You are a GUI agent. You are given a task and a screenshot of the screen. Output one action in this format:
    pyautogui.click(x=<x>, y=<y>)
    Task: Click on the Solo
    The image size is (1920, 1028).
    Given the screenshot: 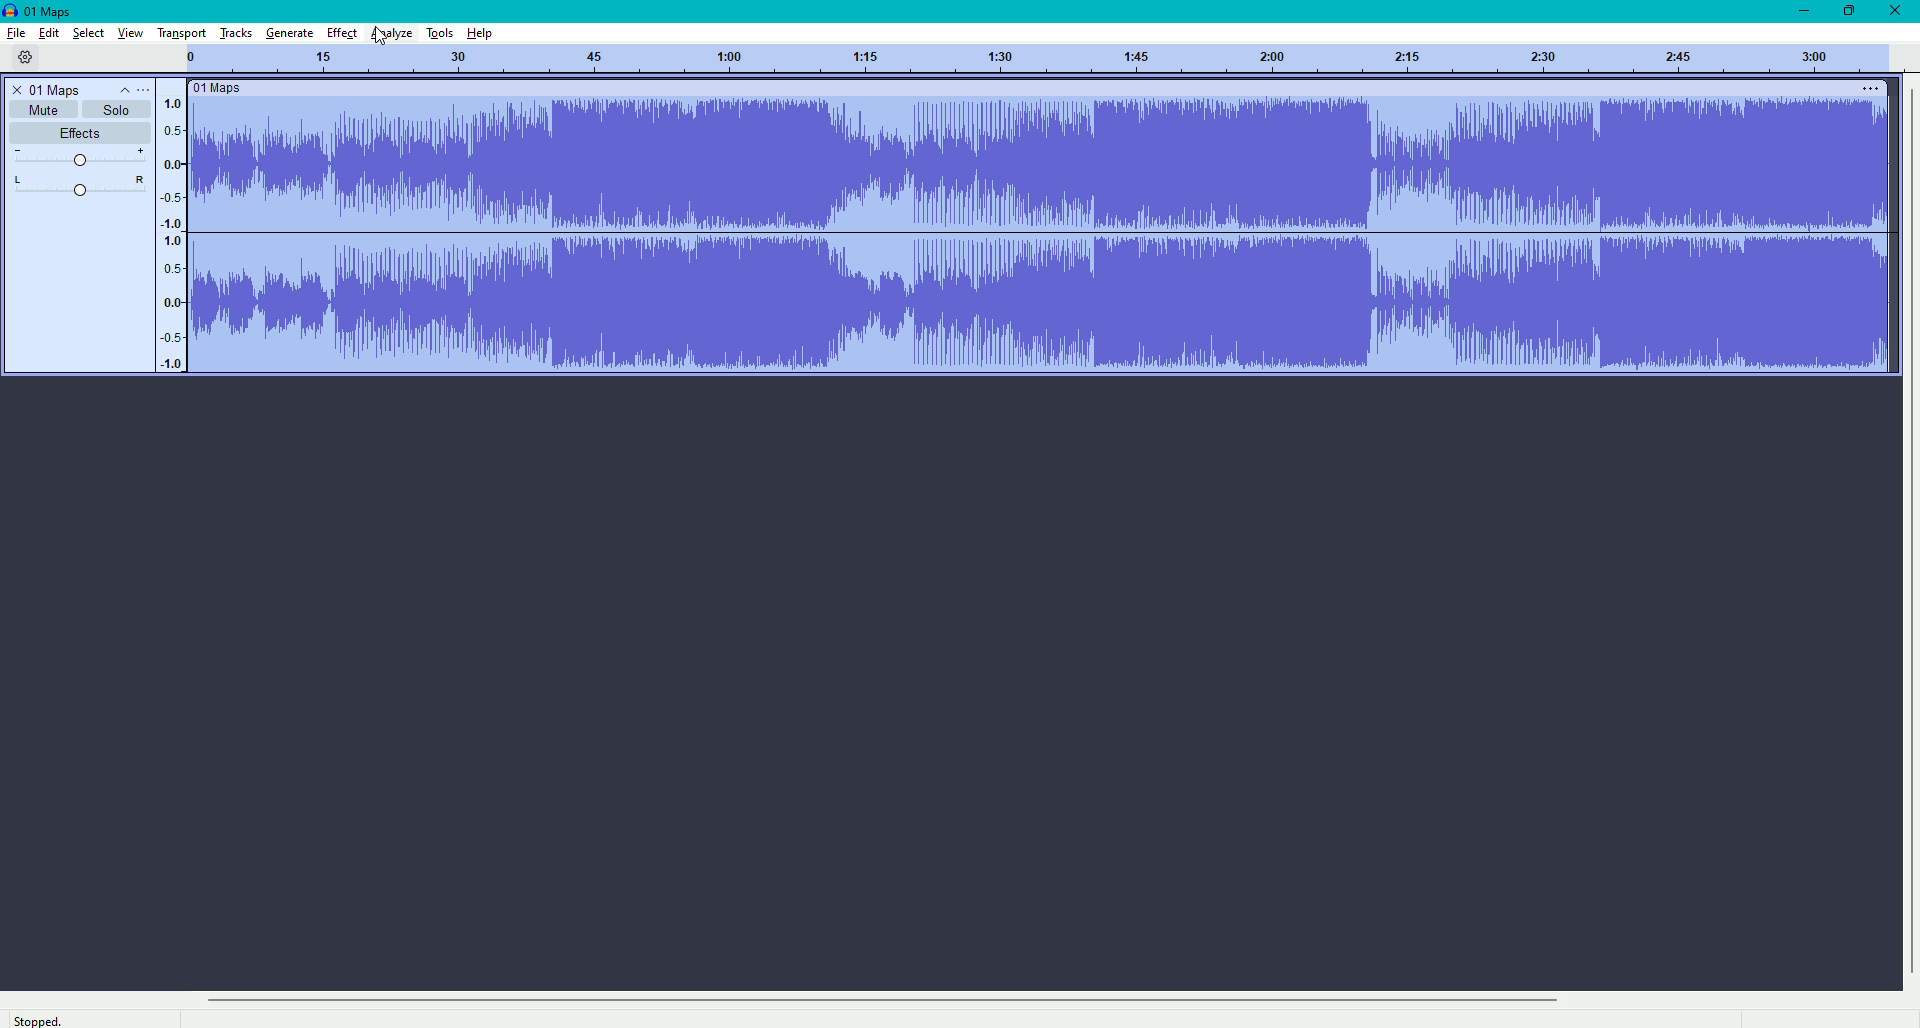 What is the action you would take?
    pyautogui.click(x=116, y=110)
    